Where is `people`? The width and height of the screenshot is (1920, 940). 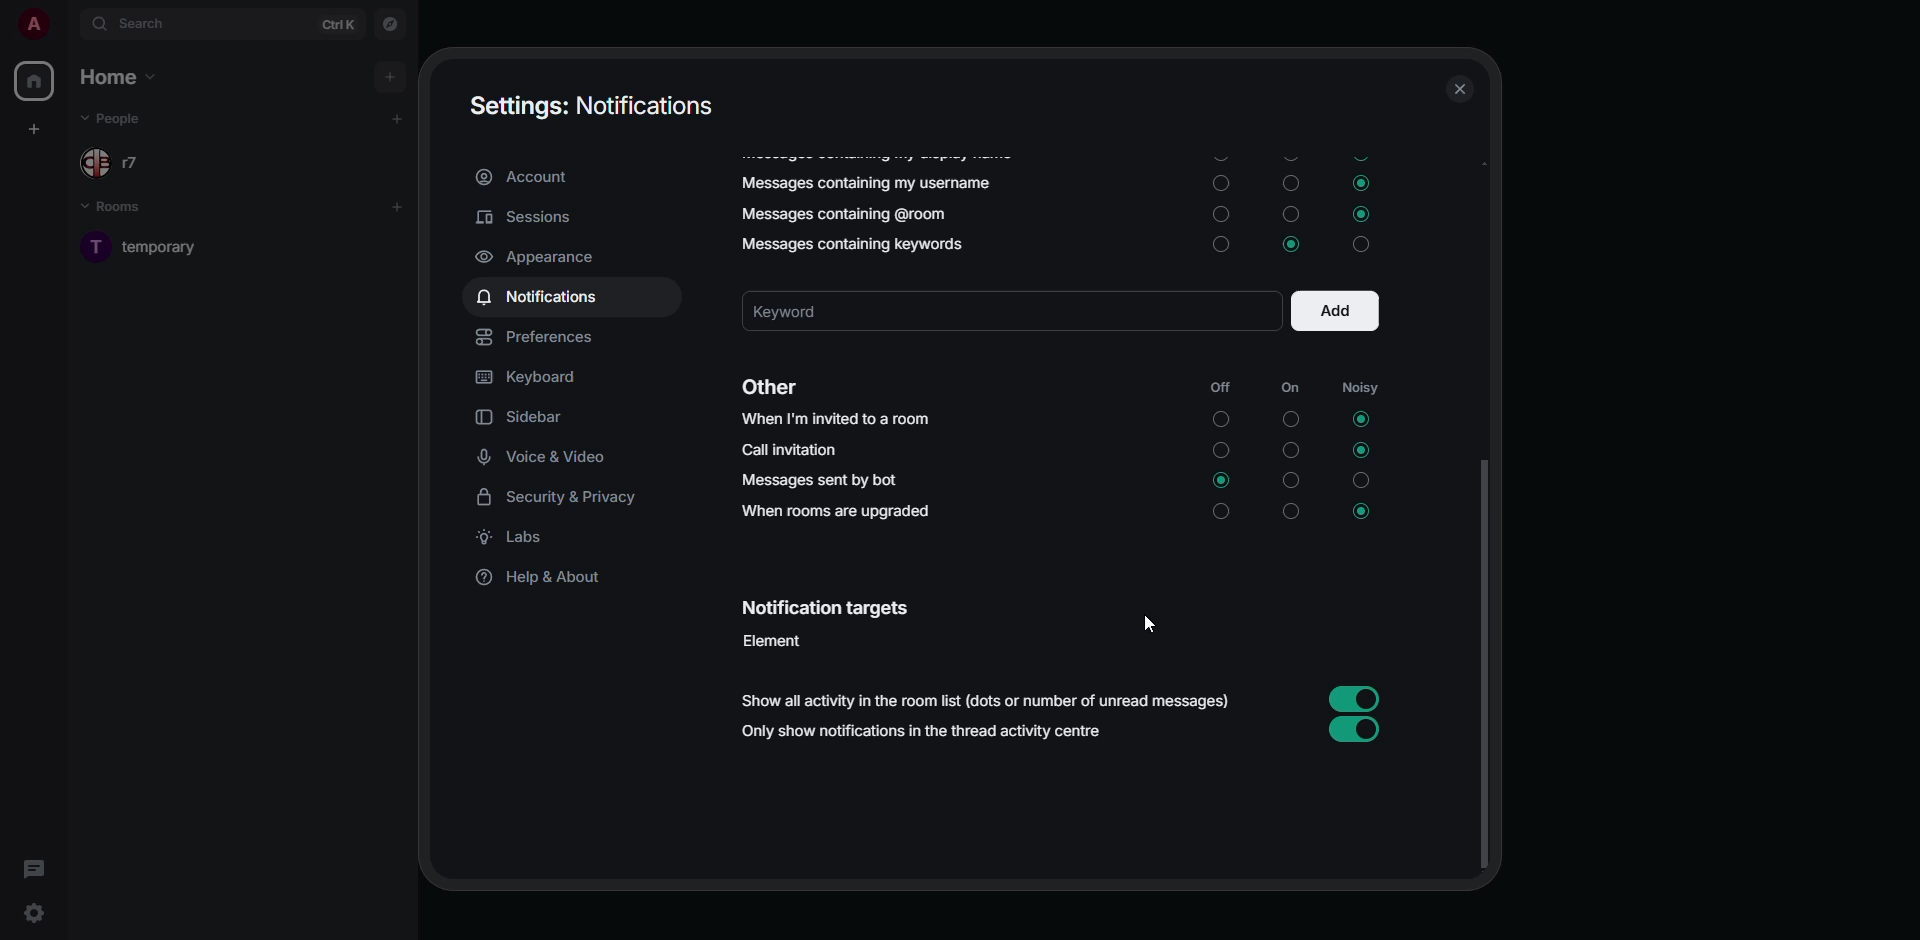 people is located at coordinates (122, 162).